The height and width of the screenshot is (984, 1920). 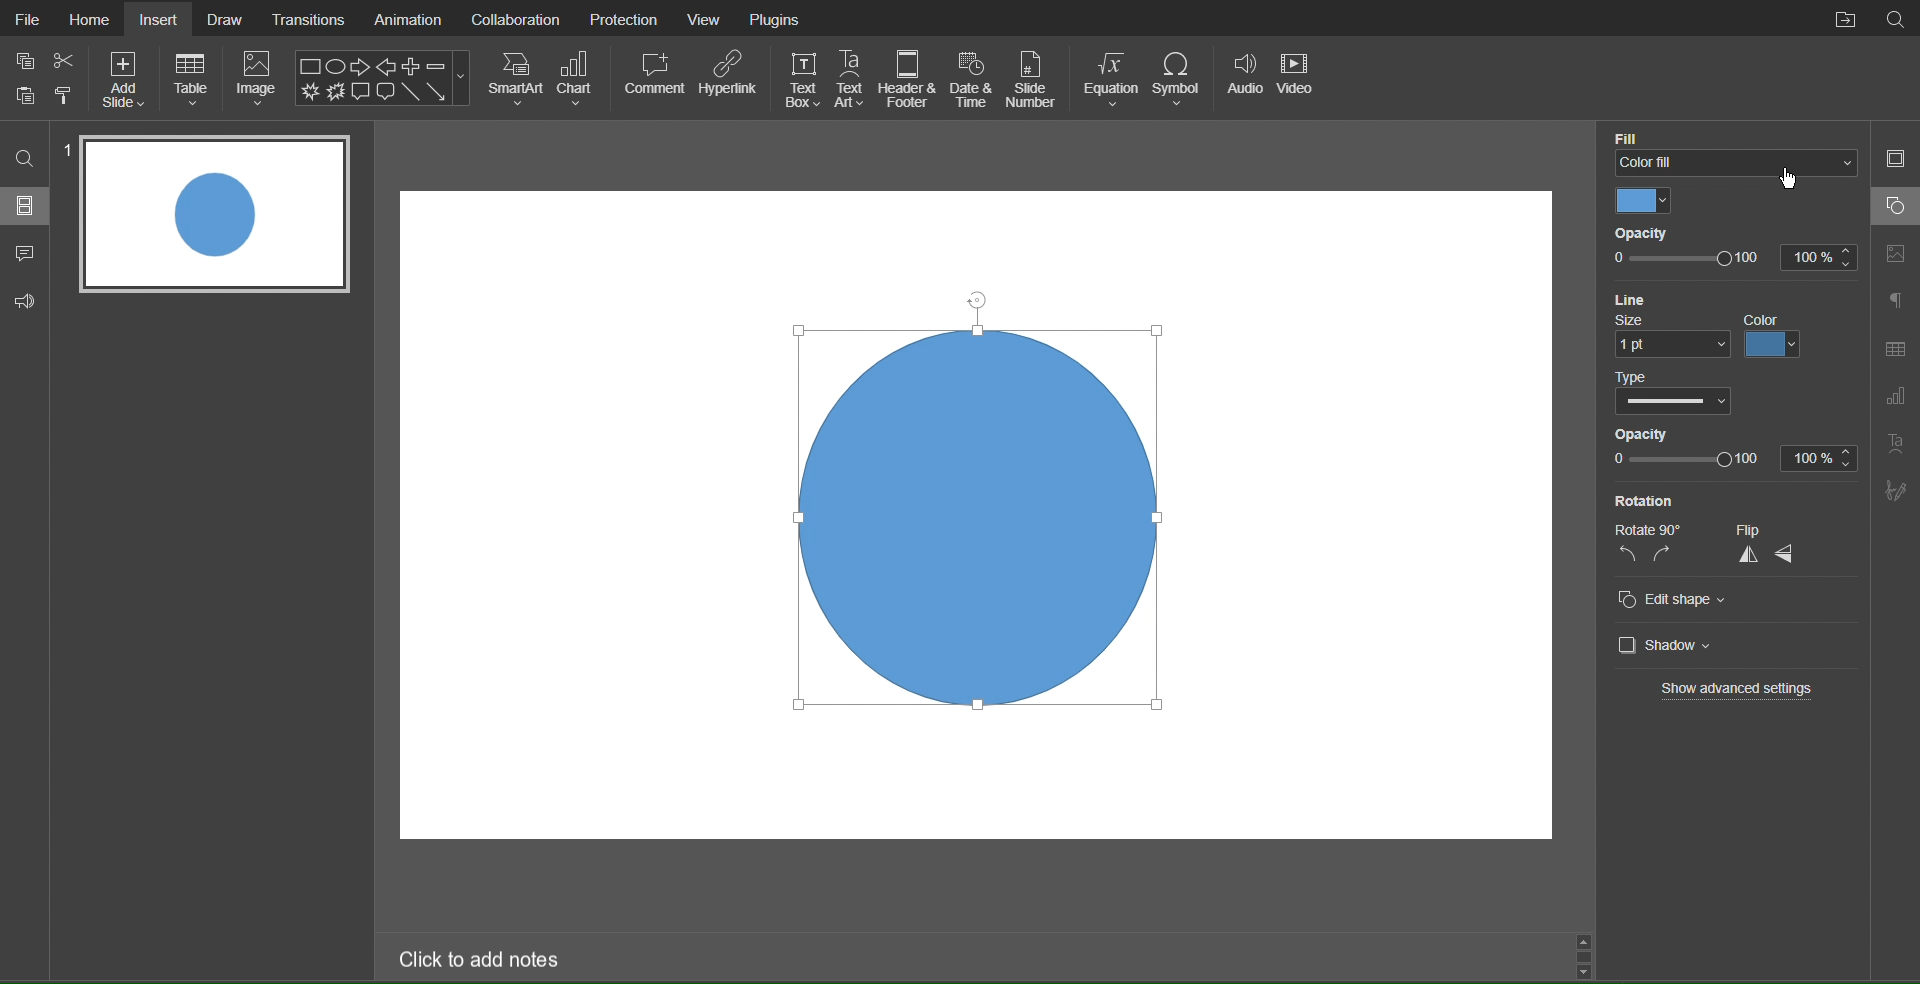 What do you see at coordinates (24, 62) in the screenshot?
I see `copy` at bounding box center [24, 62].